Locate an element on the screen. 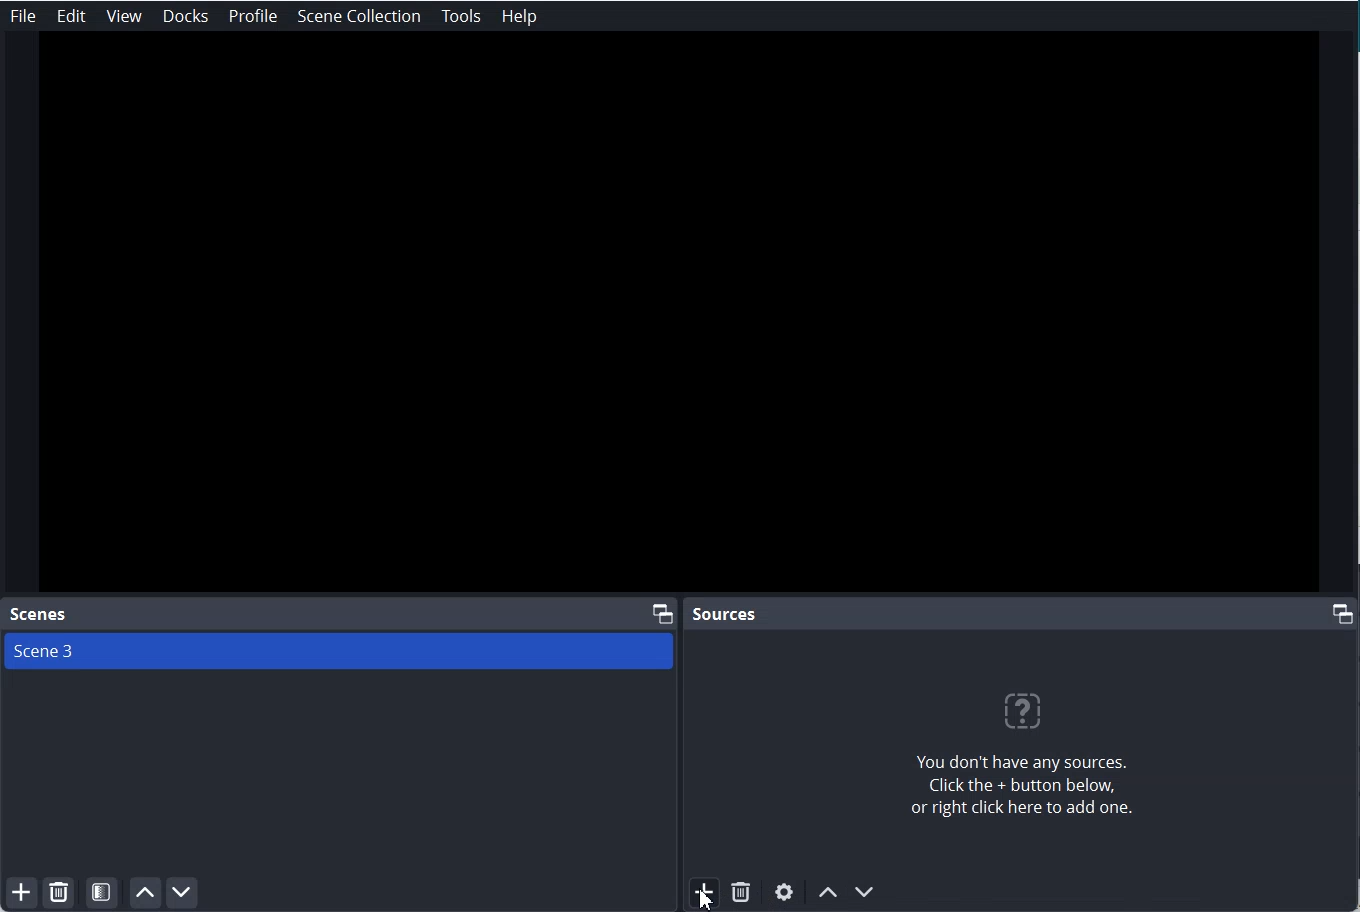  Edit is located at coordinates (72, 16).